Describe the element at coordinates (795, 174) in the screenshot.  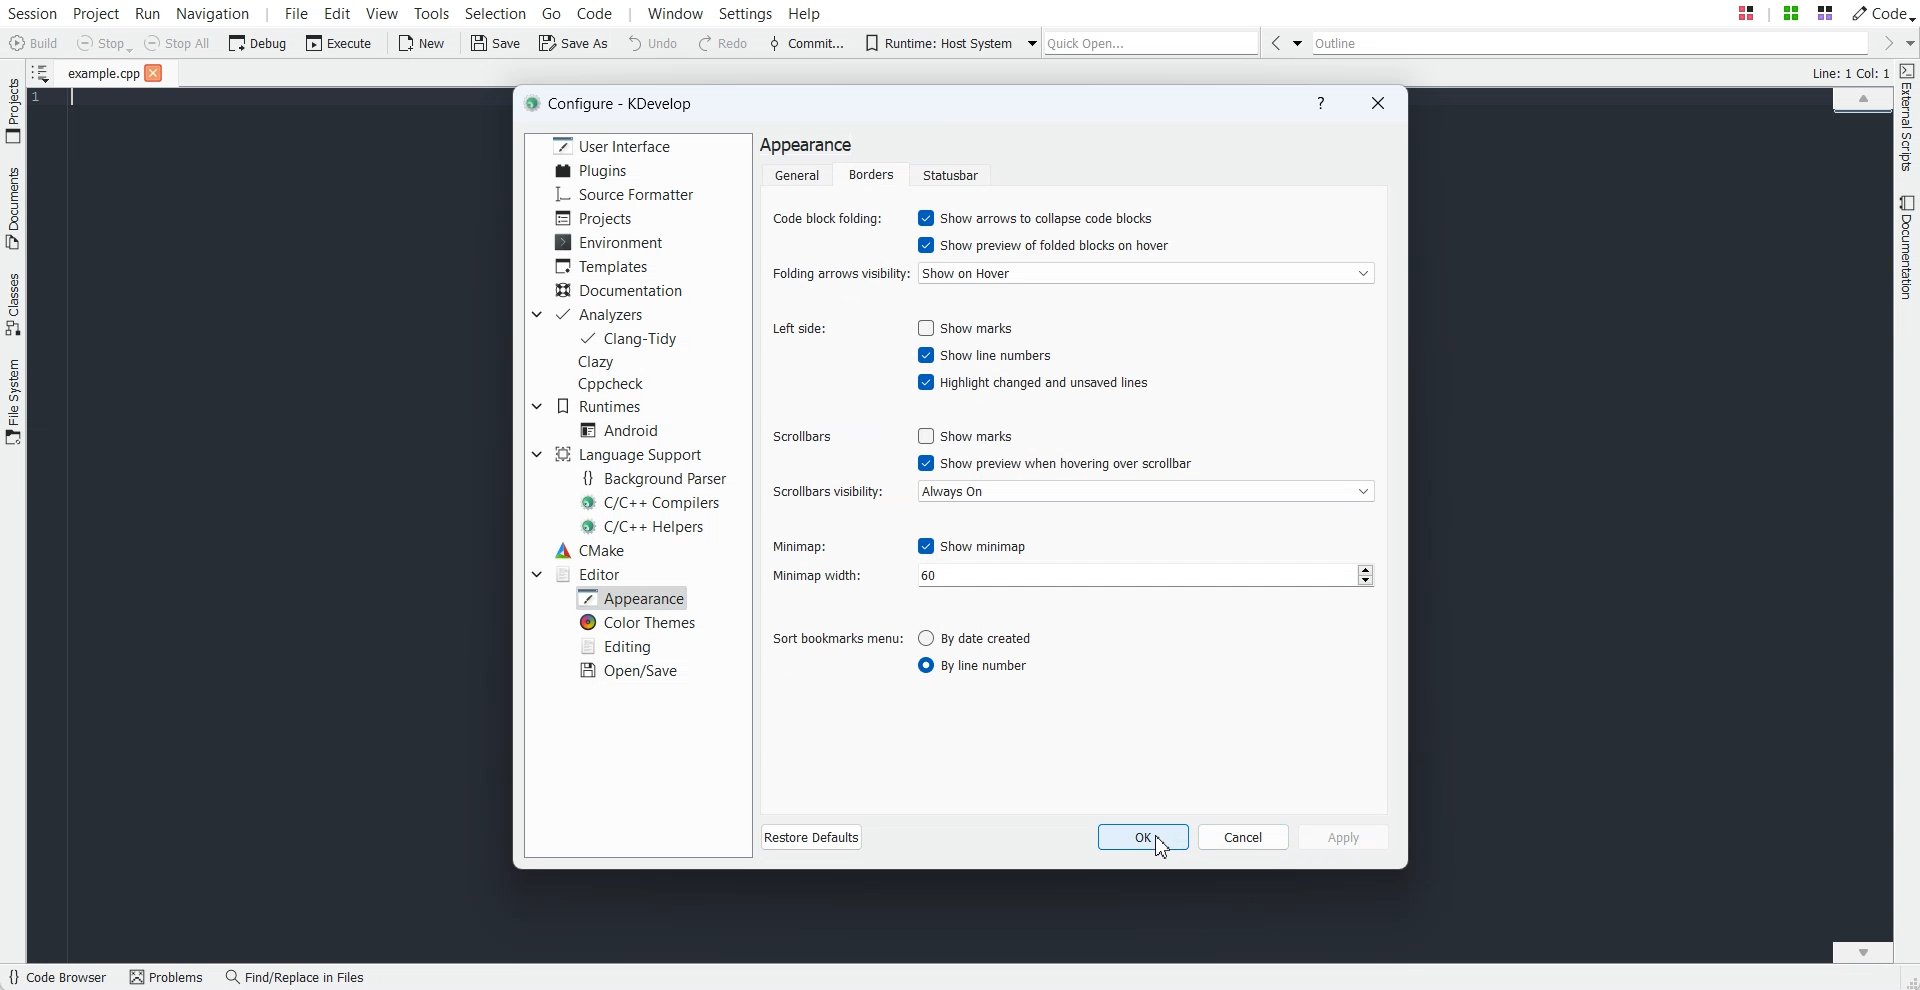
I see `General folder selected` at that location.